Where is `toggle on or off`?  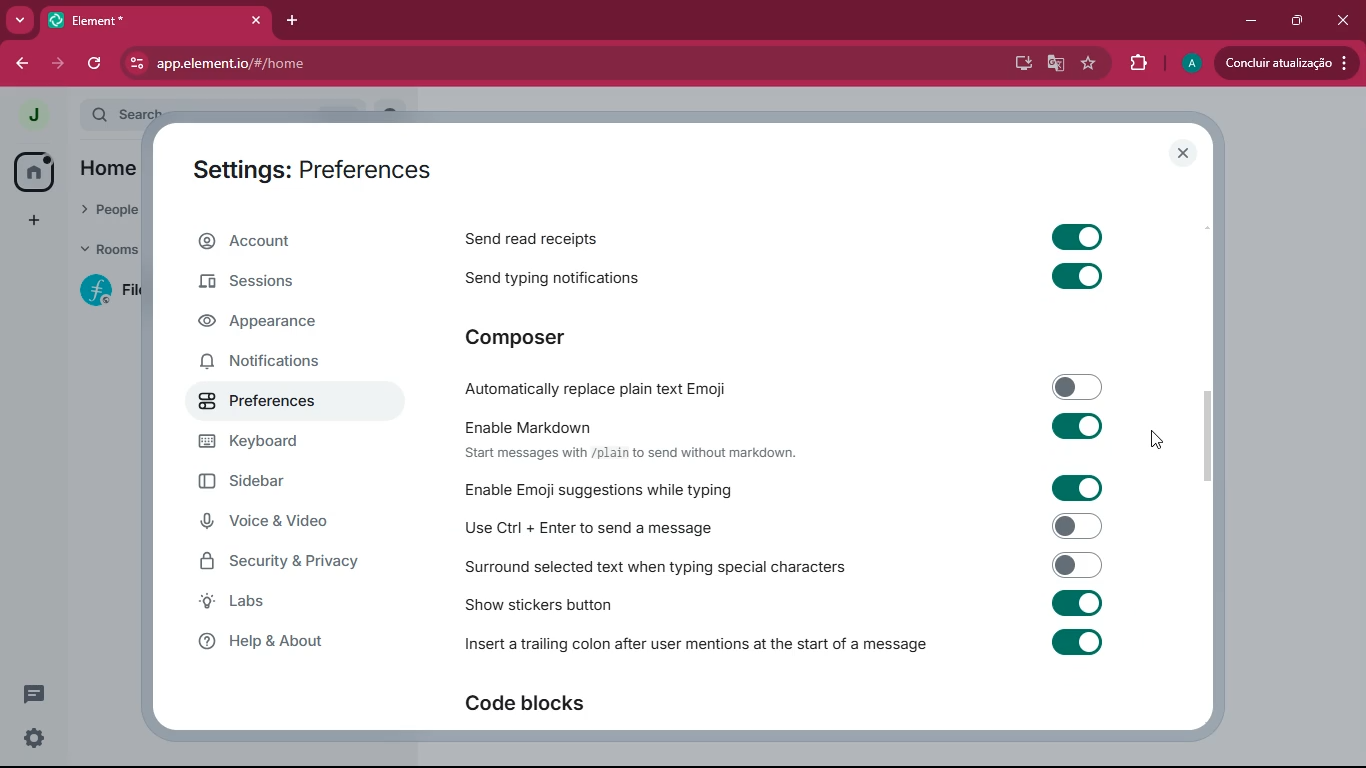 toggle on or off is located at coordinates (1071, 525).